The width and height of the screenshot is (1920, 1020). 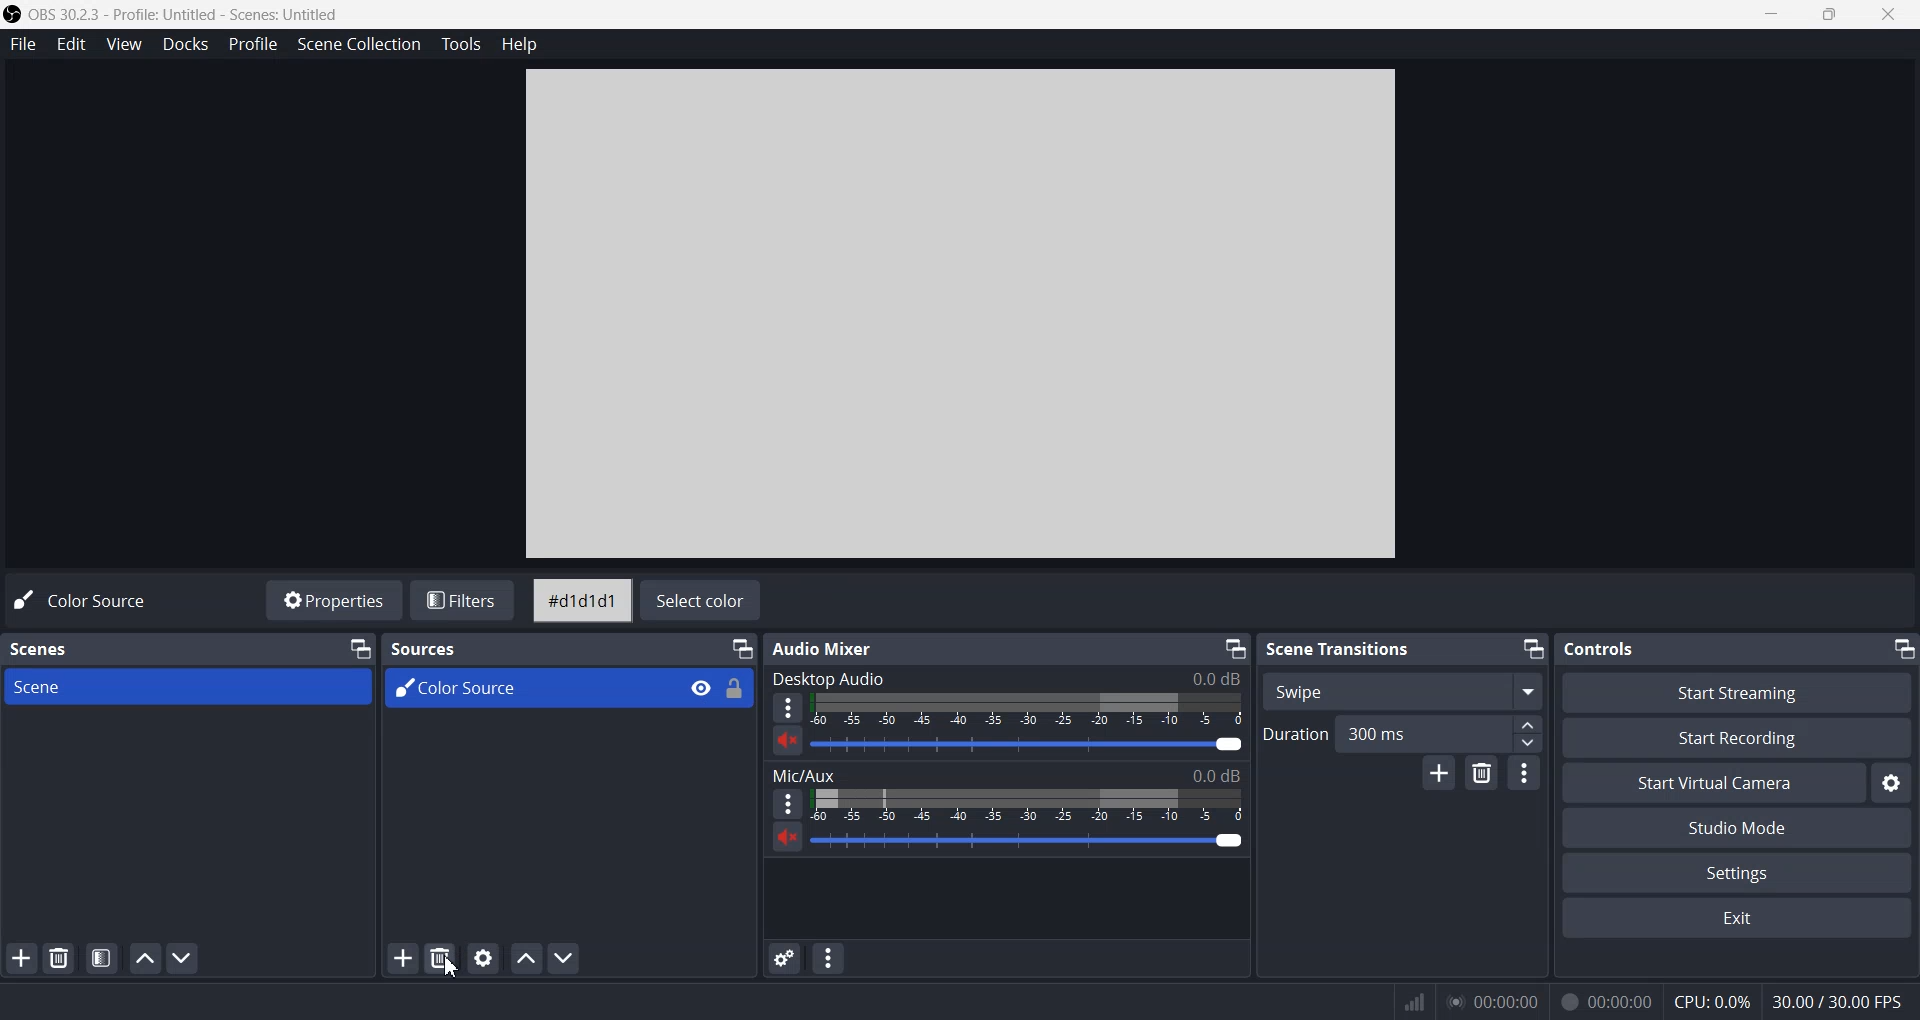 What do you see at coordinates (784, 959) in the screenshot?
I see `Advance audio properties` at bounding box center [784, 959].